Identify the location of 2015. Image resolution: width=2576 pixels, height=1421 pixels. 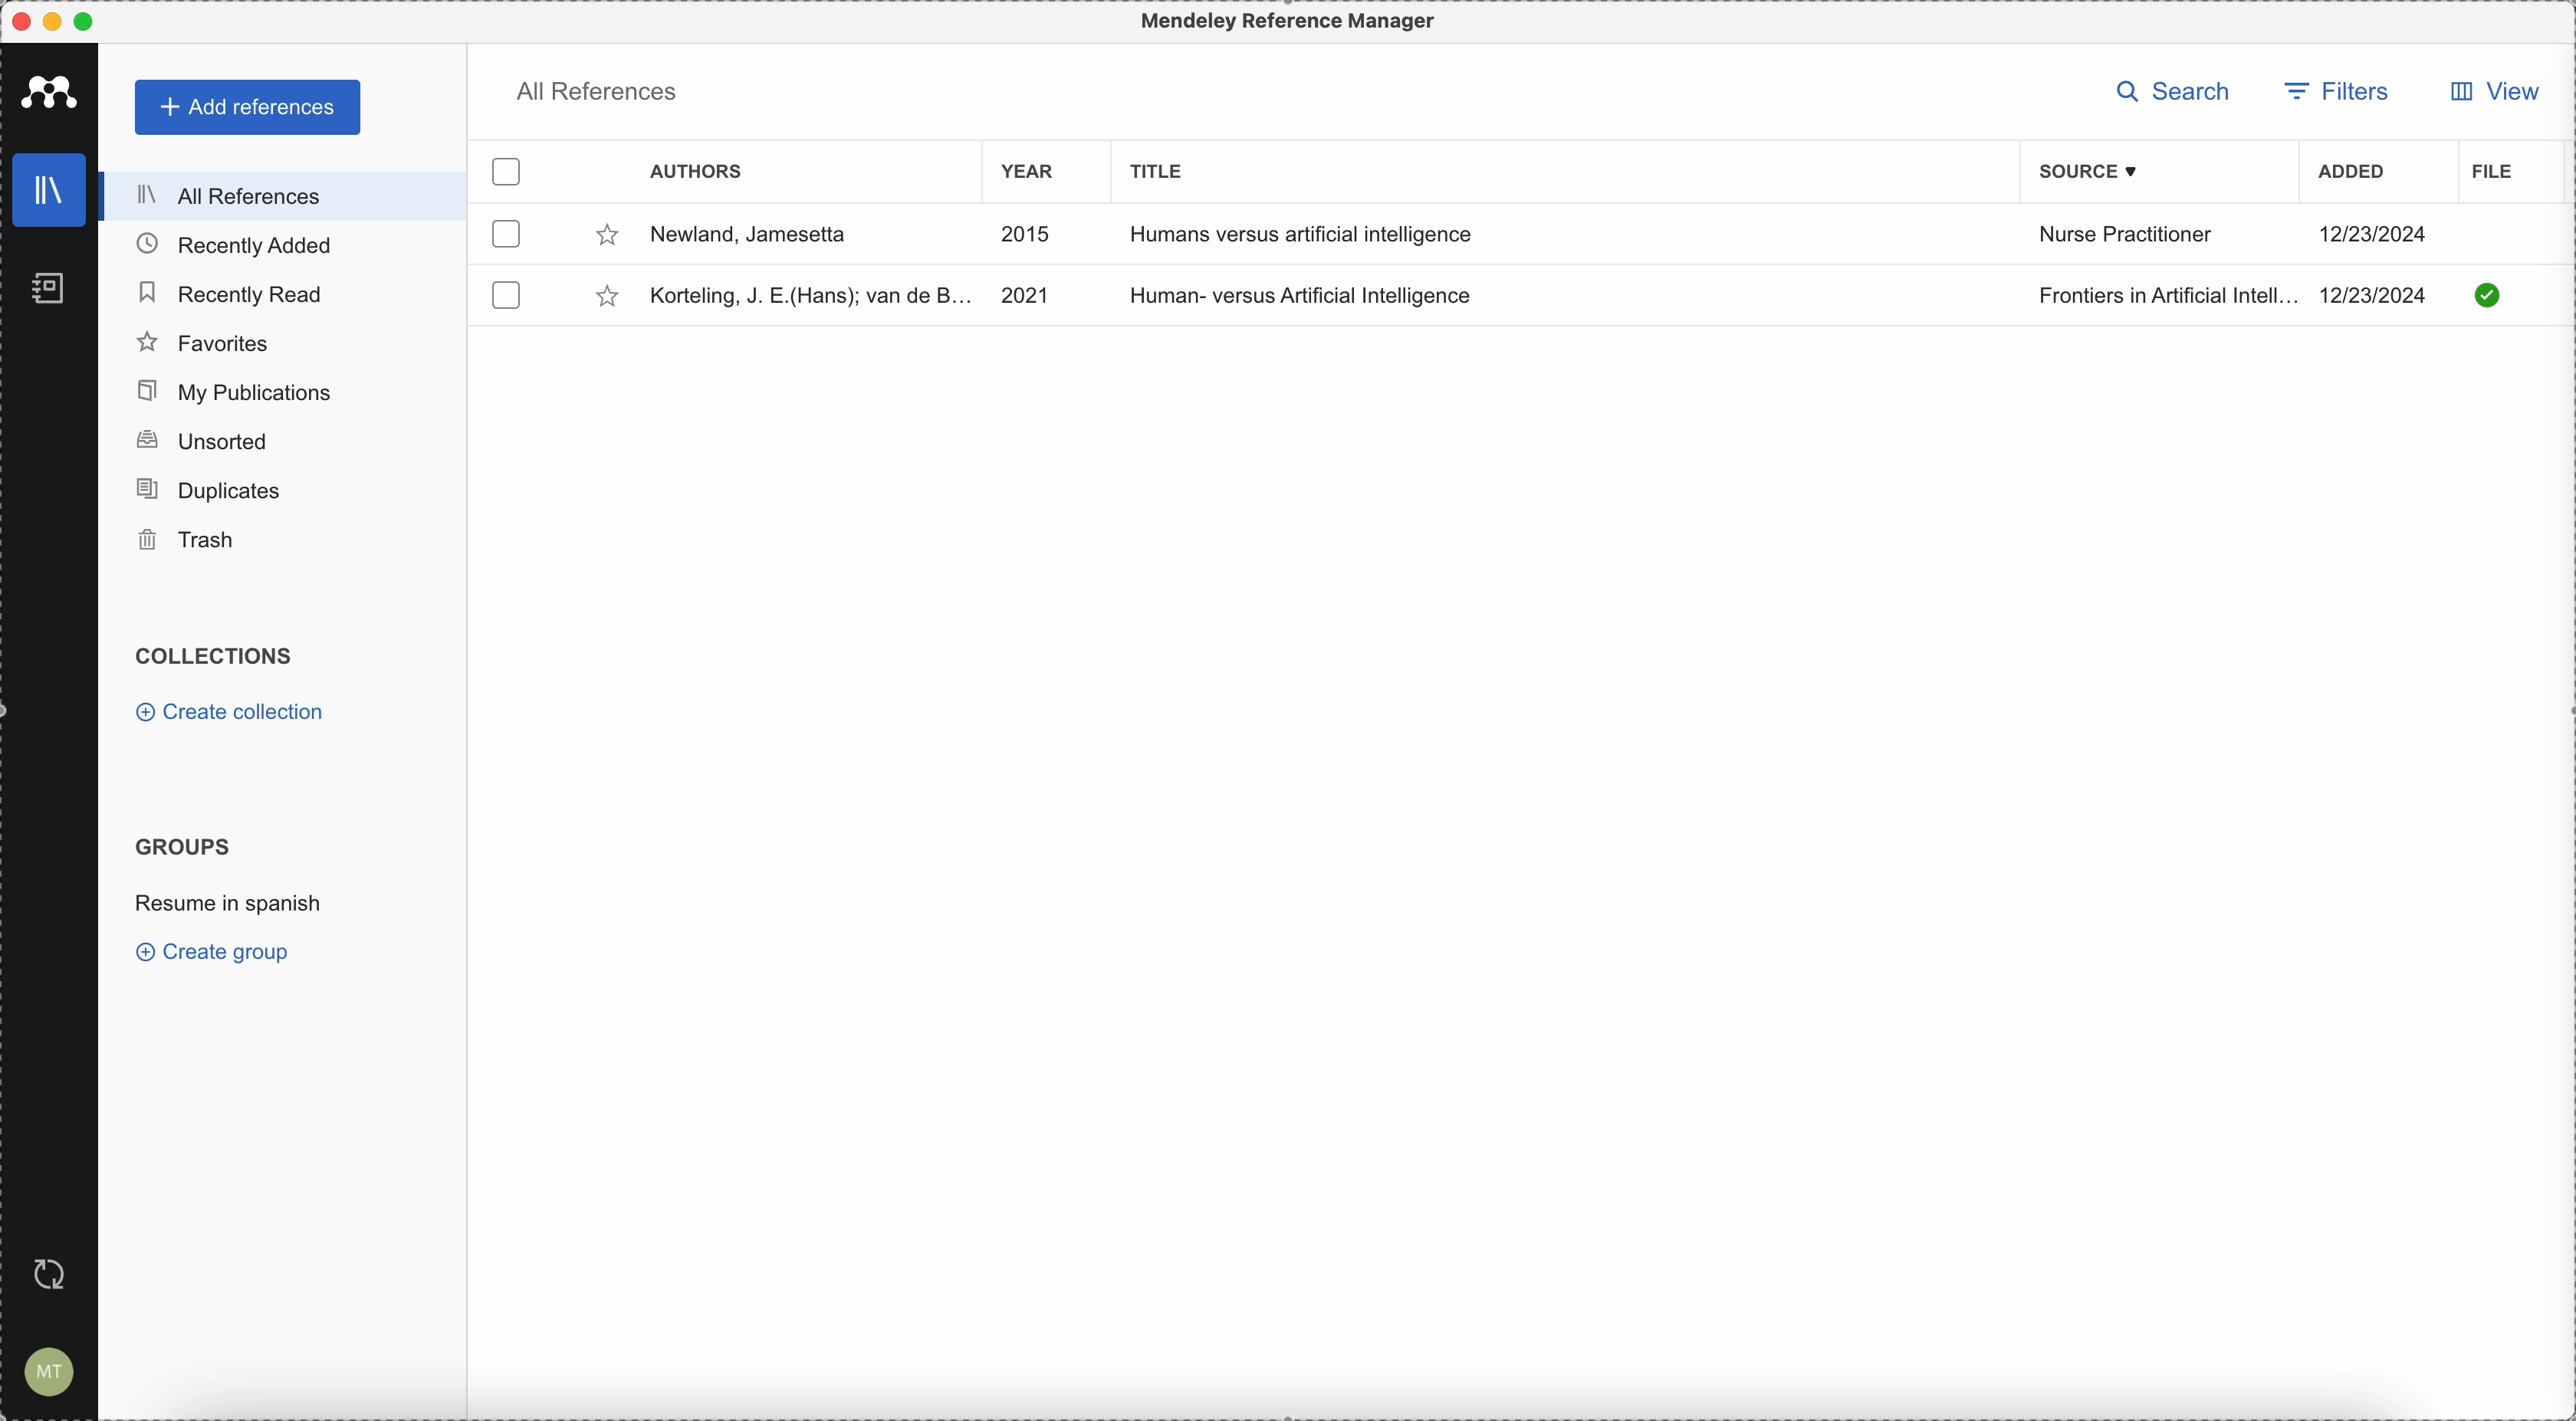
(1031, 238).